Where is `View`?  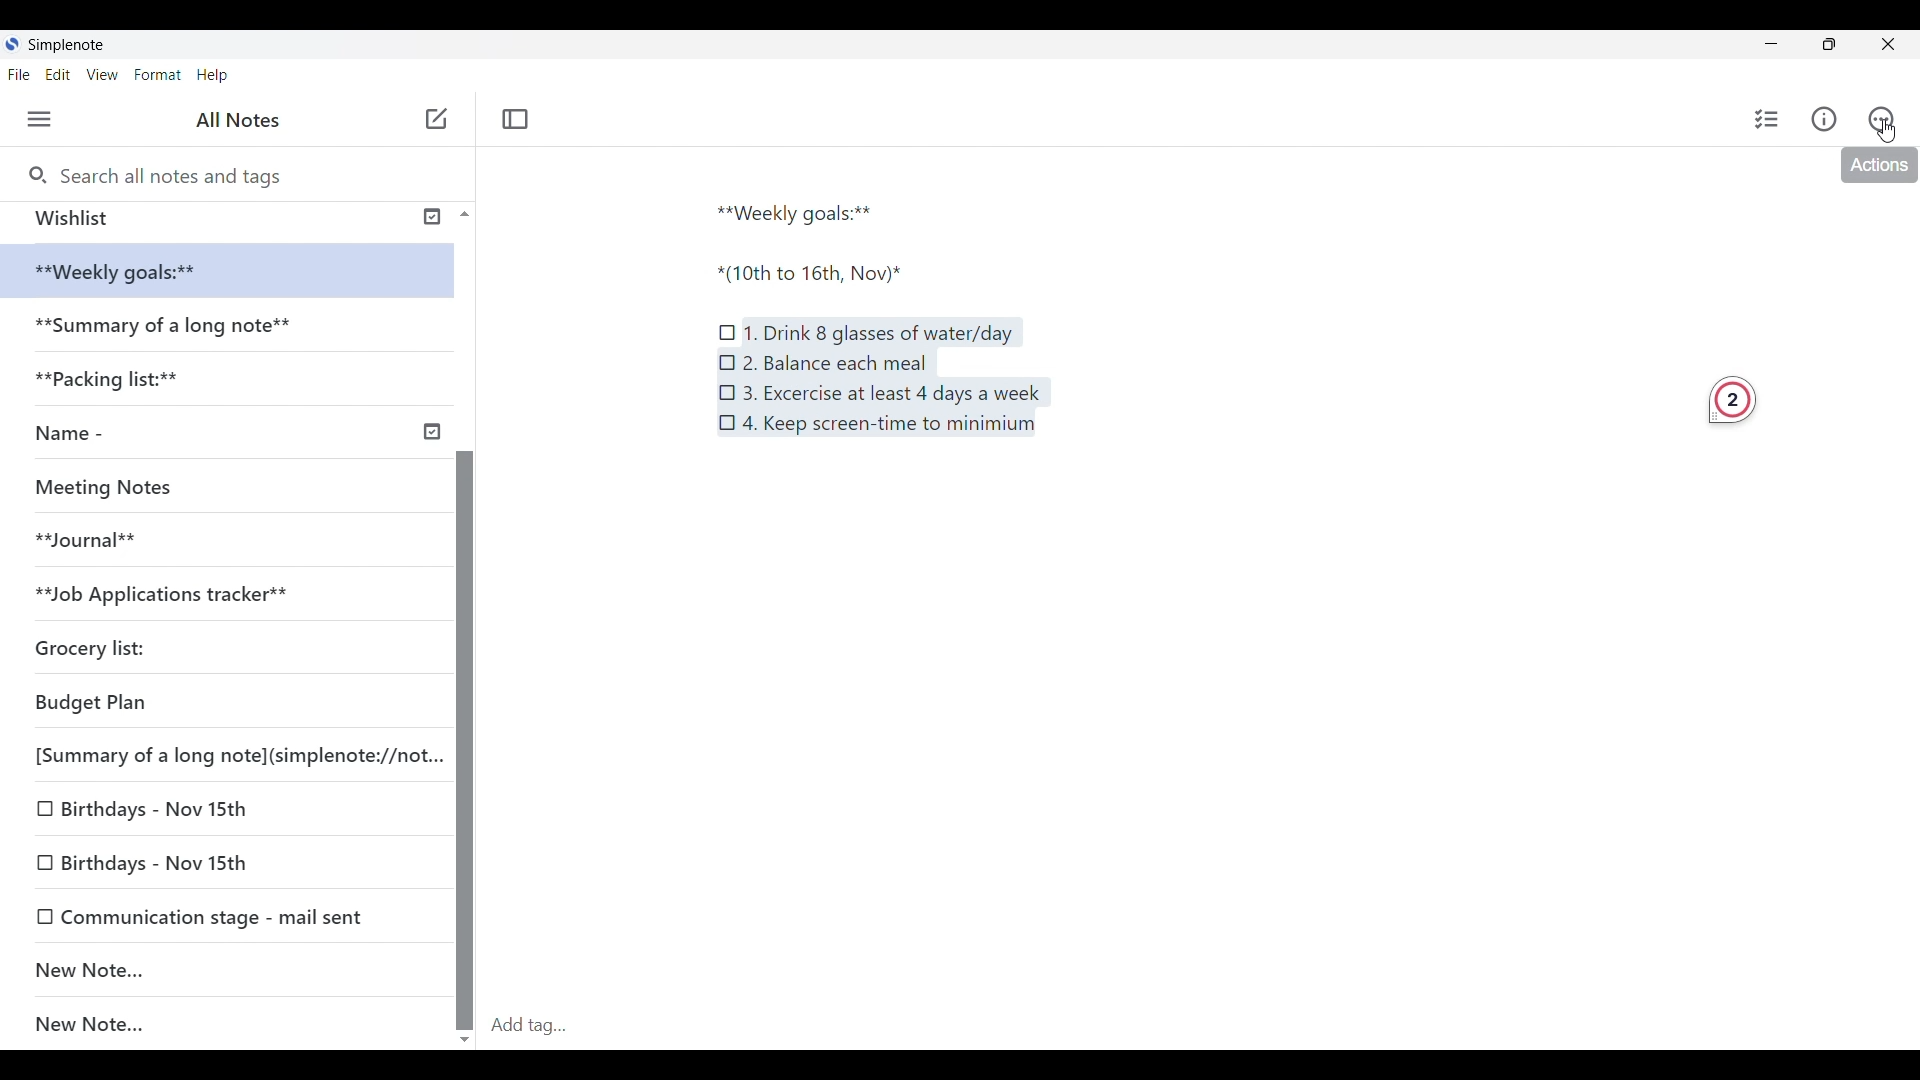
View is located at coordinates (105, 76).